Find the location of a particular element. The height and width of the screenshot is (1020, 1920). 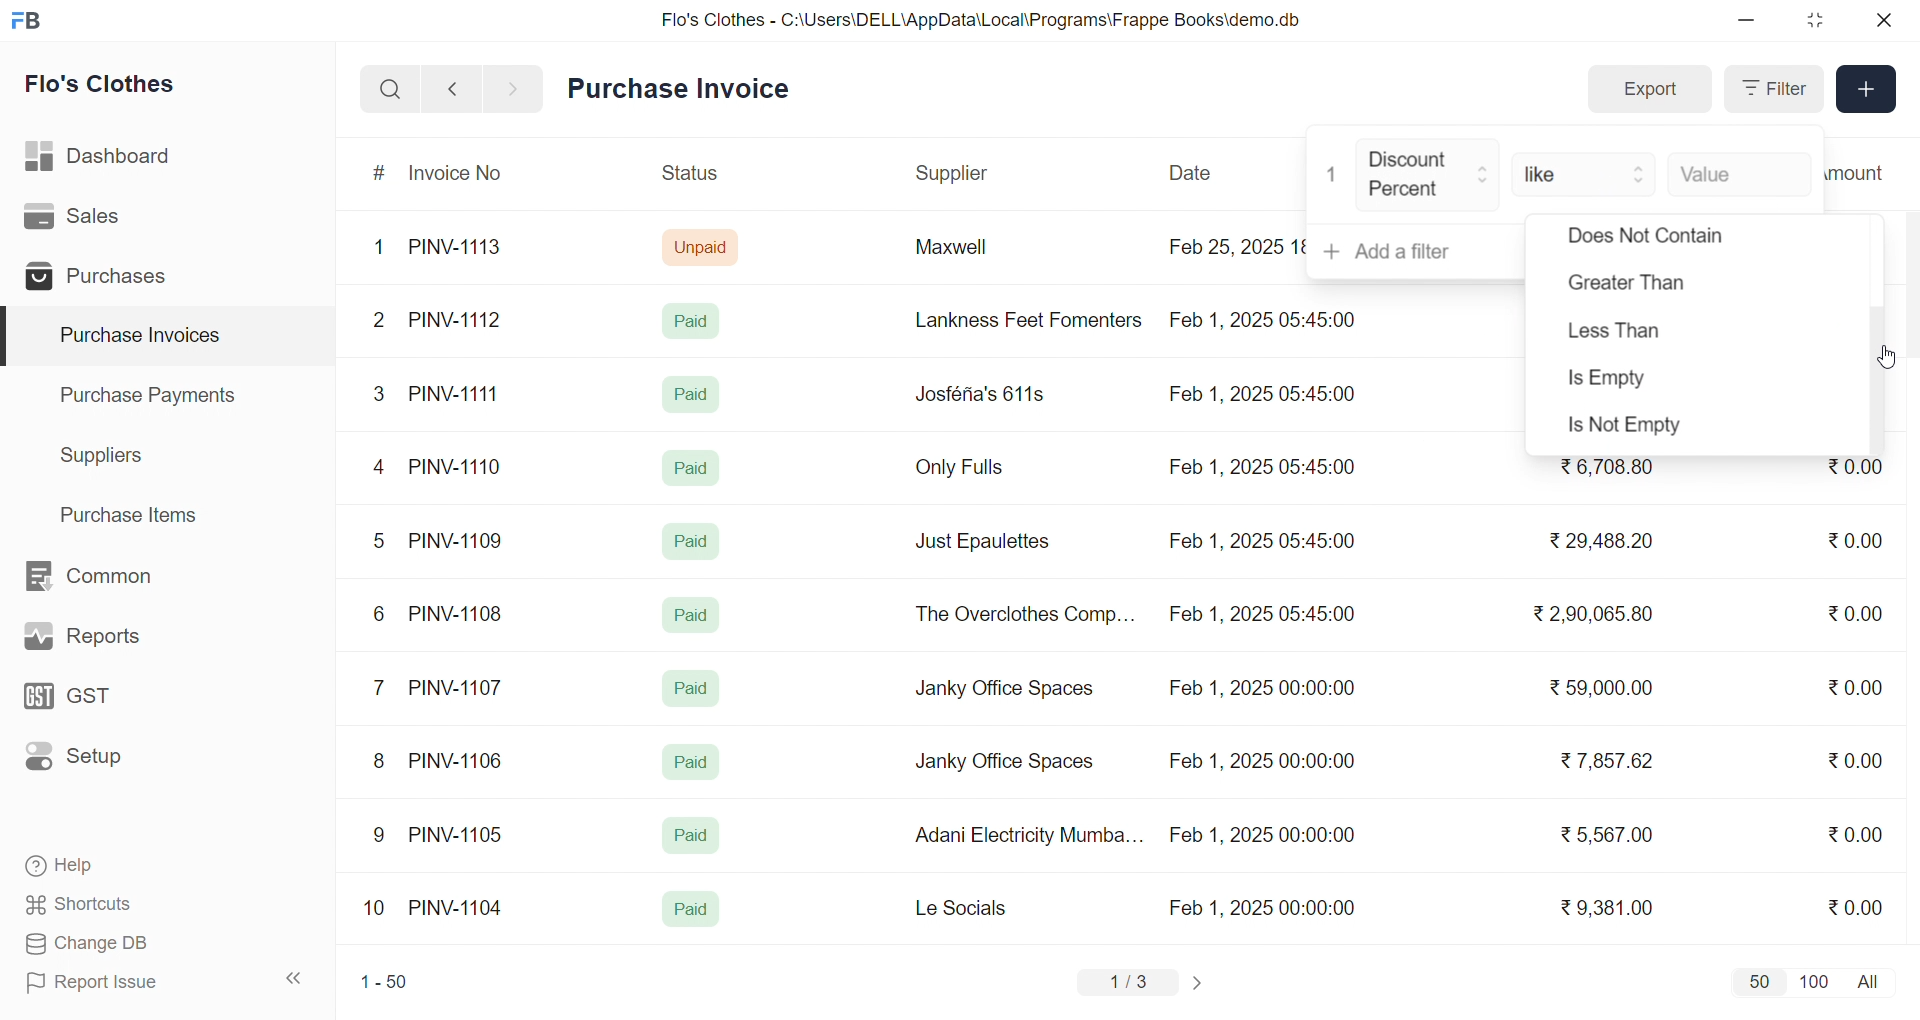

Feb 1, 2025 00:00:00 is located at coordinates (1262, 835).